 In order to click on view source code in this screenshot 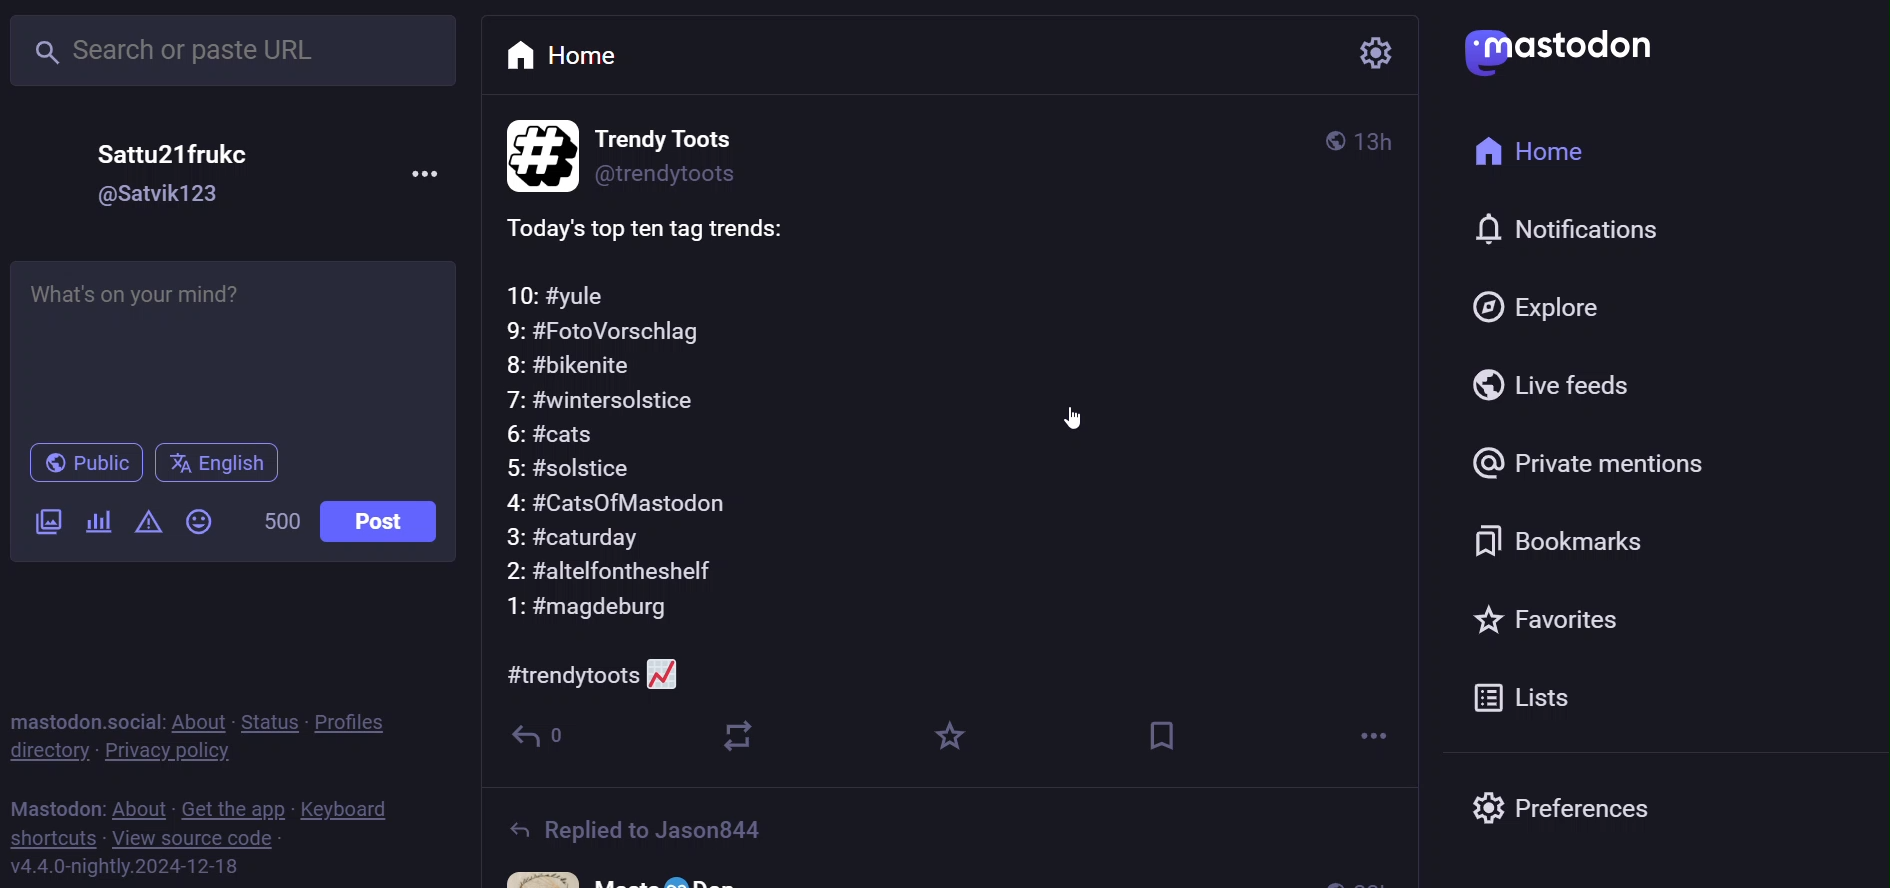, I will do `click(196, 836)`.